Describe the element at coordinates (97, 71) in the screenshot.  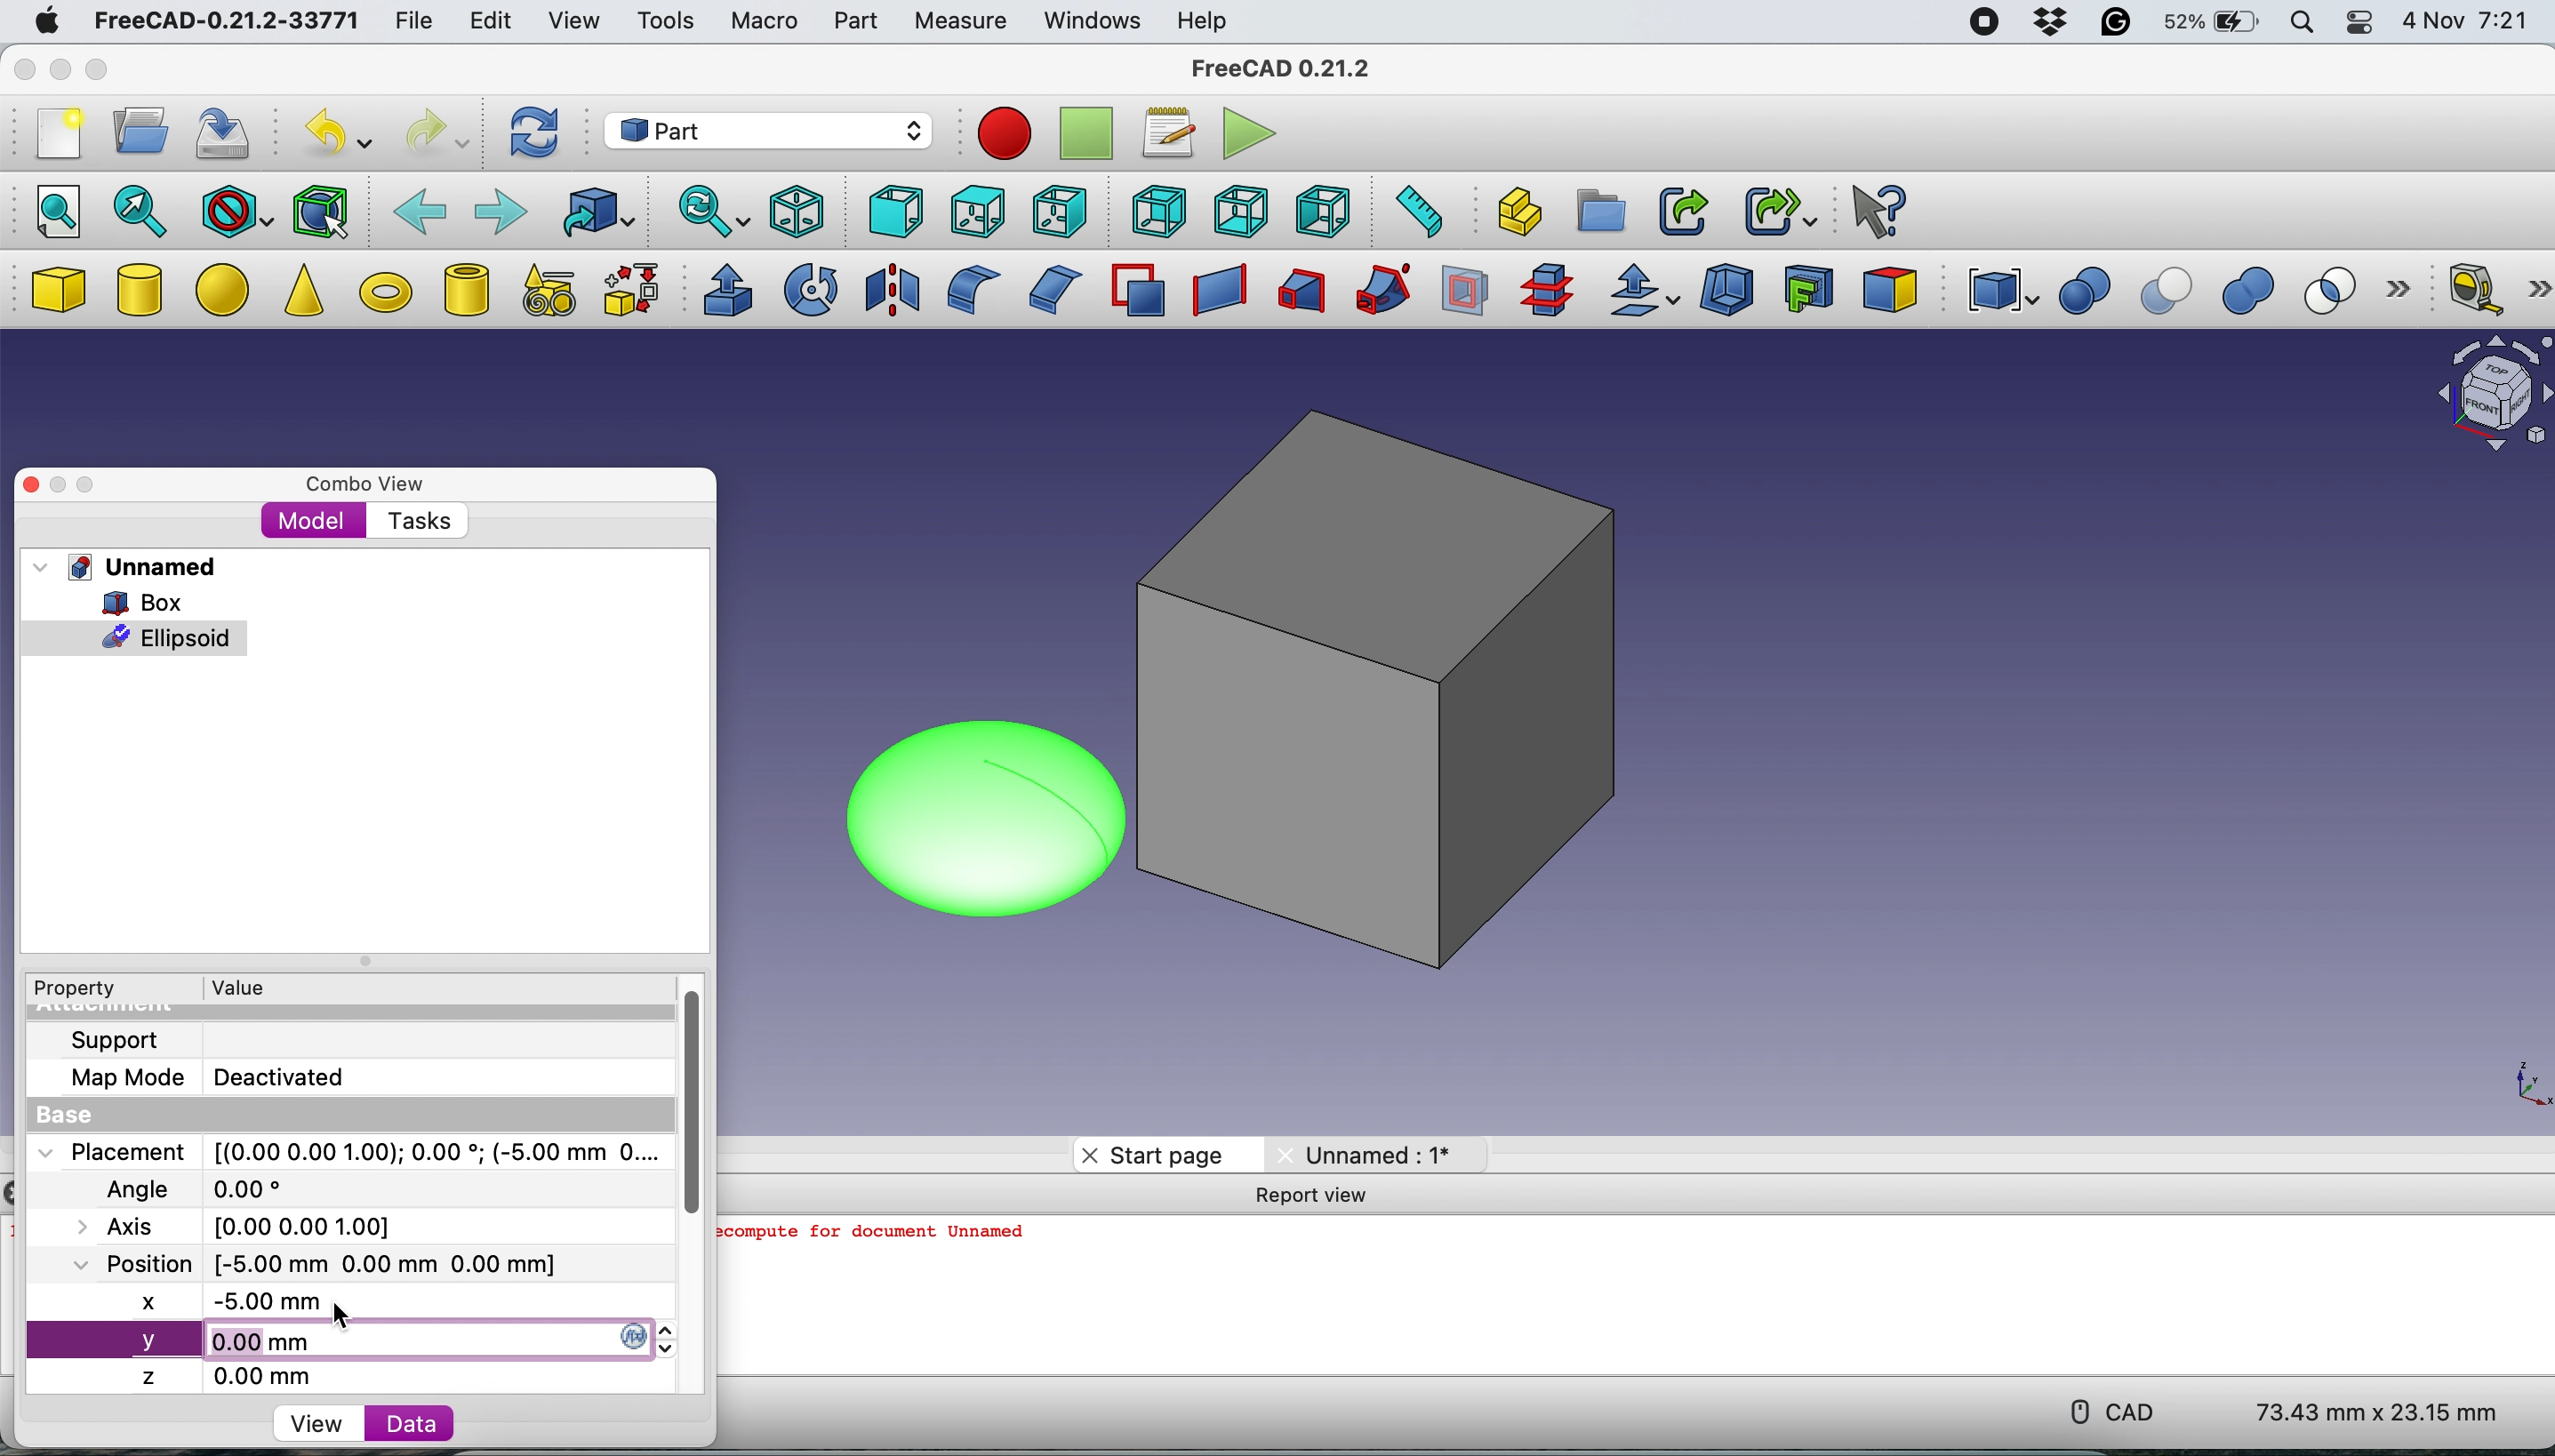
I see `maximise` at that location.